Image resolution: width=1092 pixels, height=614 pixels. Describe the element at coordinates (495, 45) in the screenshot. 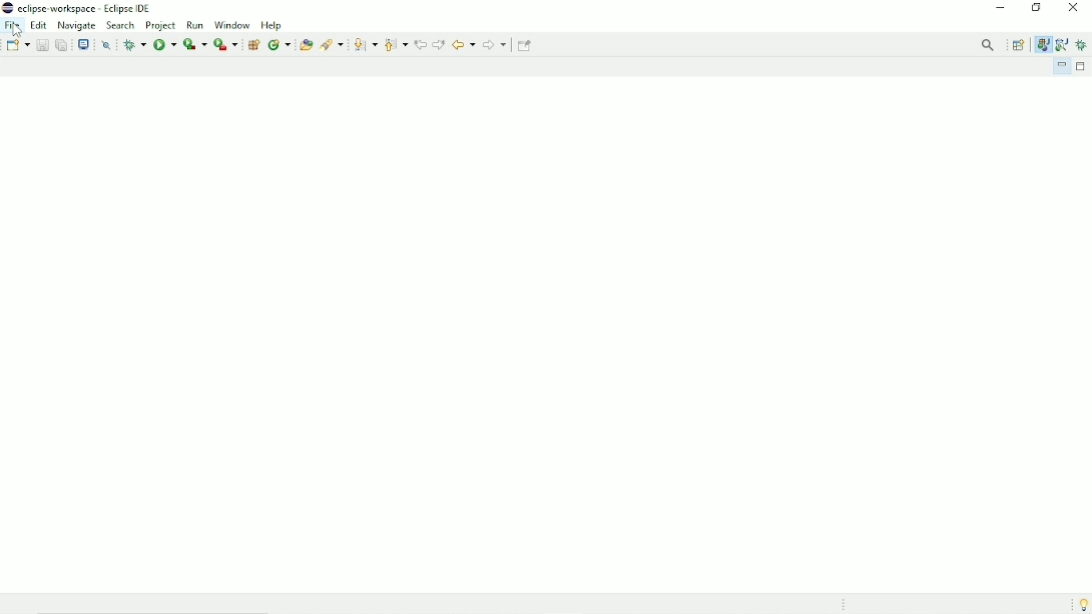

I see `Forward` at that location.